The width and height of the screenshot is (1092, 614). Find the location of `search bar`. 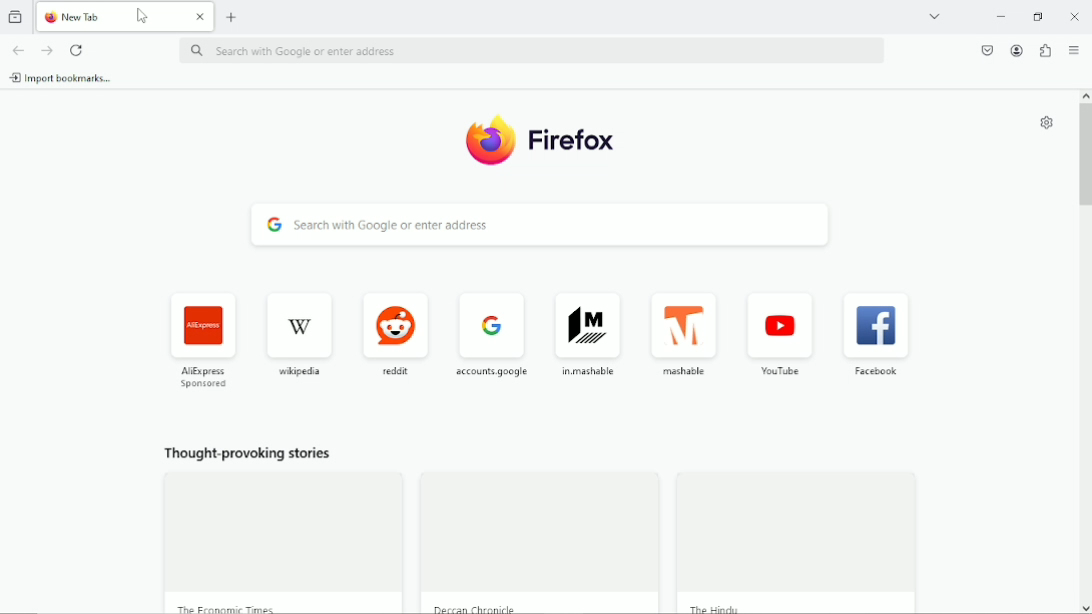

search bar is located at coordinates (535, 225).